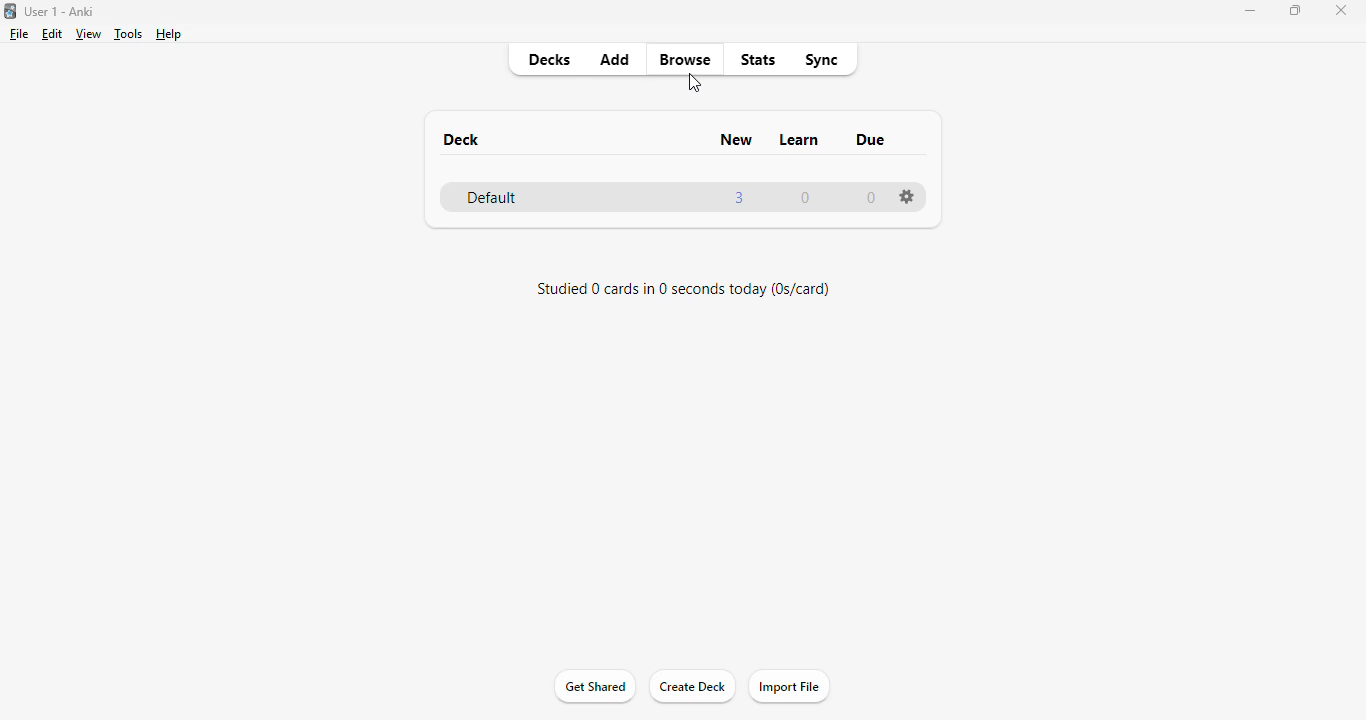 This screenshot has width=1366, height=720. What do you see at coordinates (801, 139) in the screenshot?
I see `learn` at bounding box center [801, 139].